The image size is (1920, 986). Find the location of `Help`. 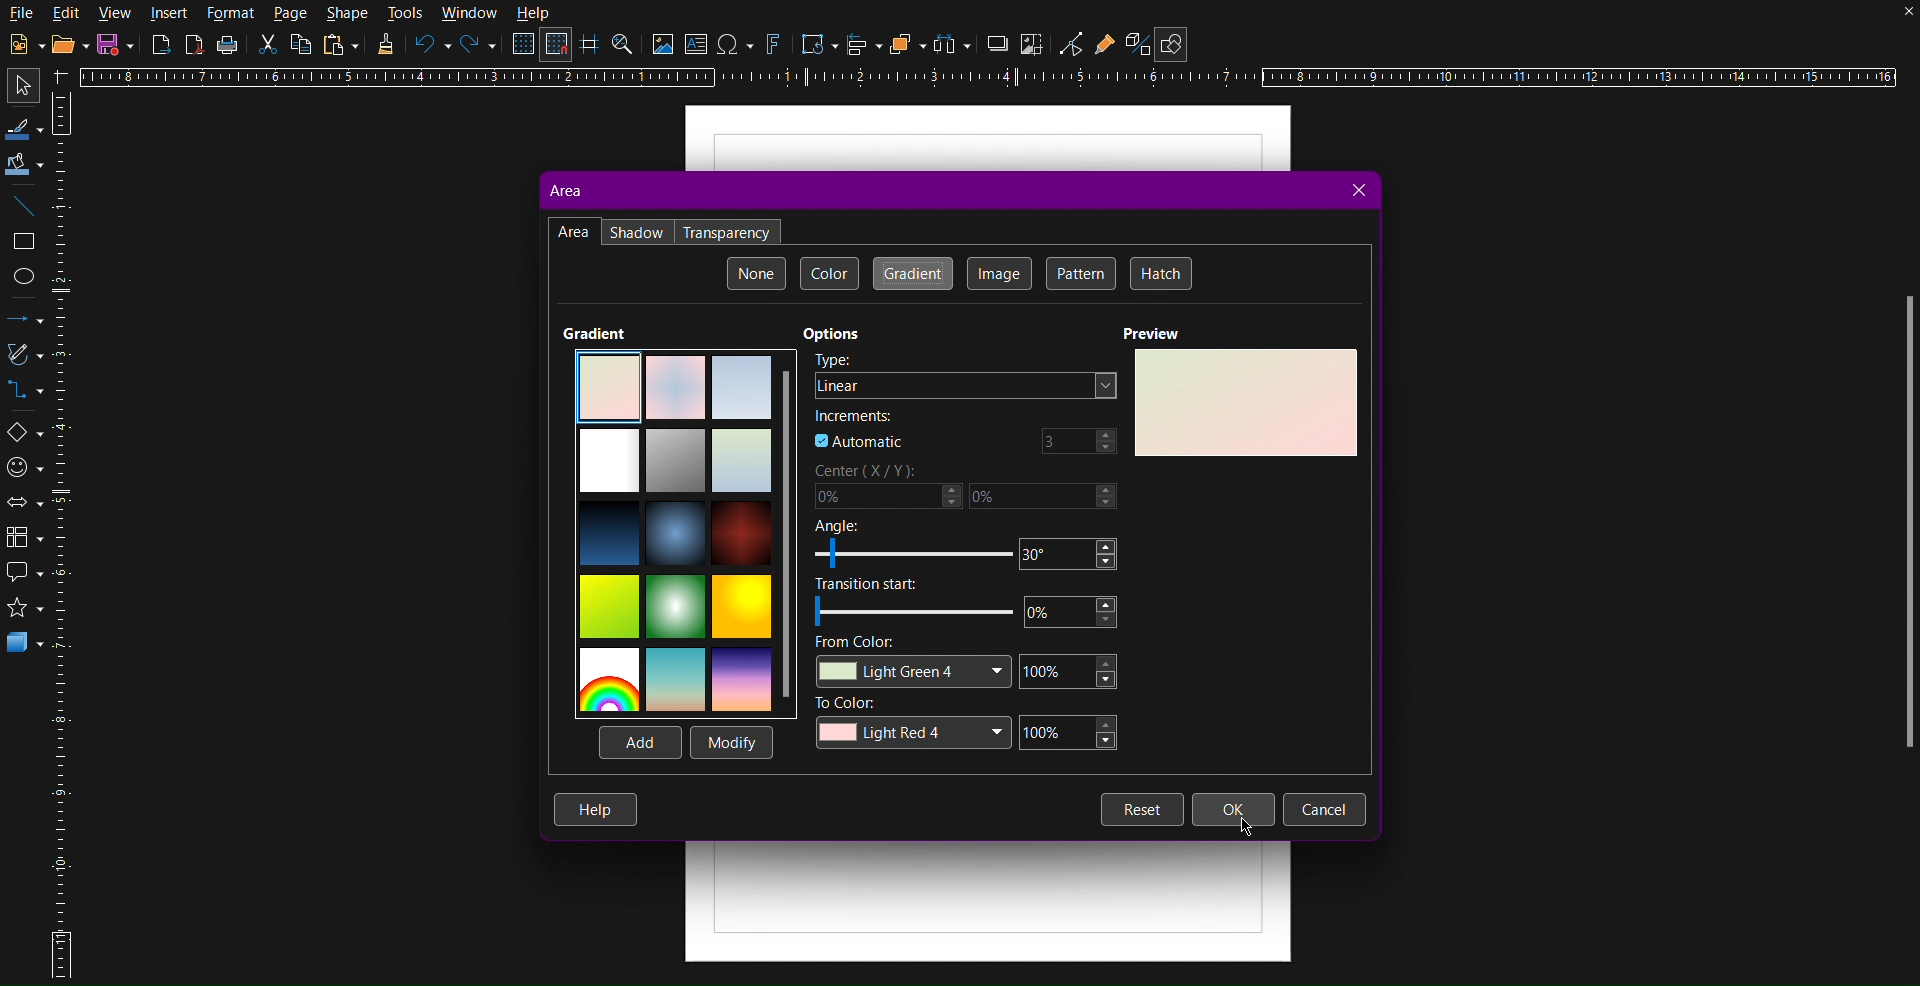

Help is located at coordinates (535, 14).